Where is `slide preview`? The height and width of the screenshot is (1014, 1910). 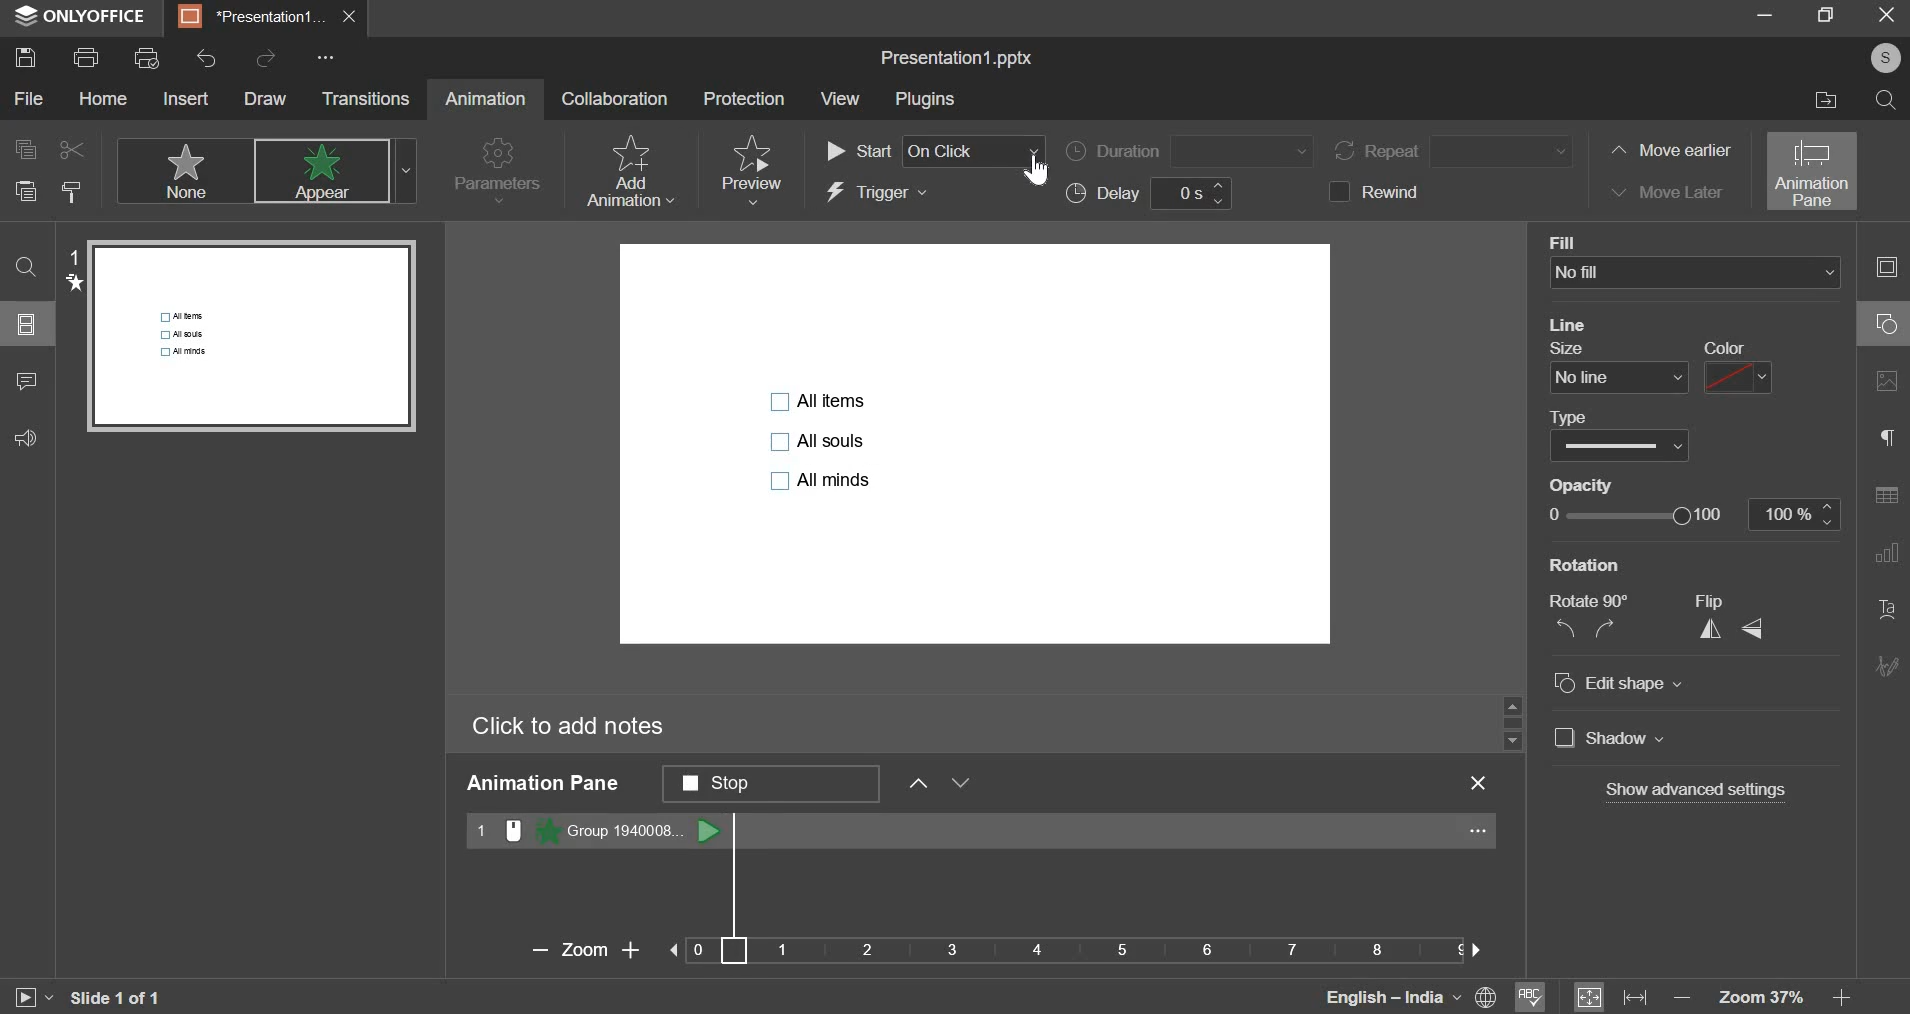
slide preview is located at coordinates (251, 335).